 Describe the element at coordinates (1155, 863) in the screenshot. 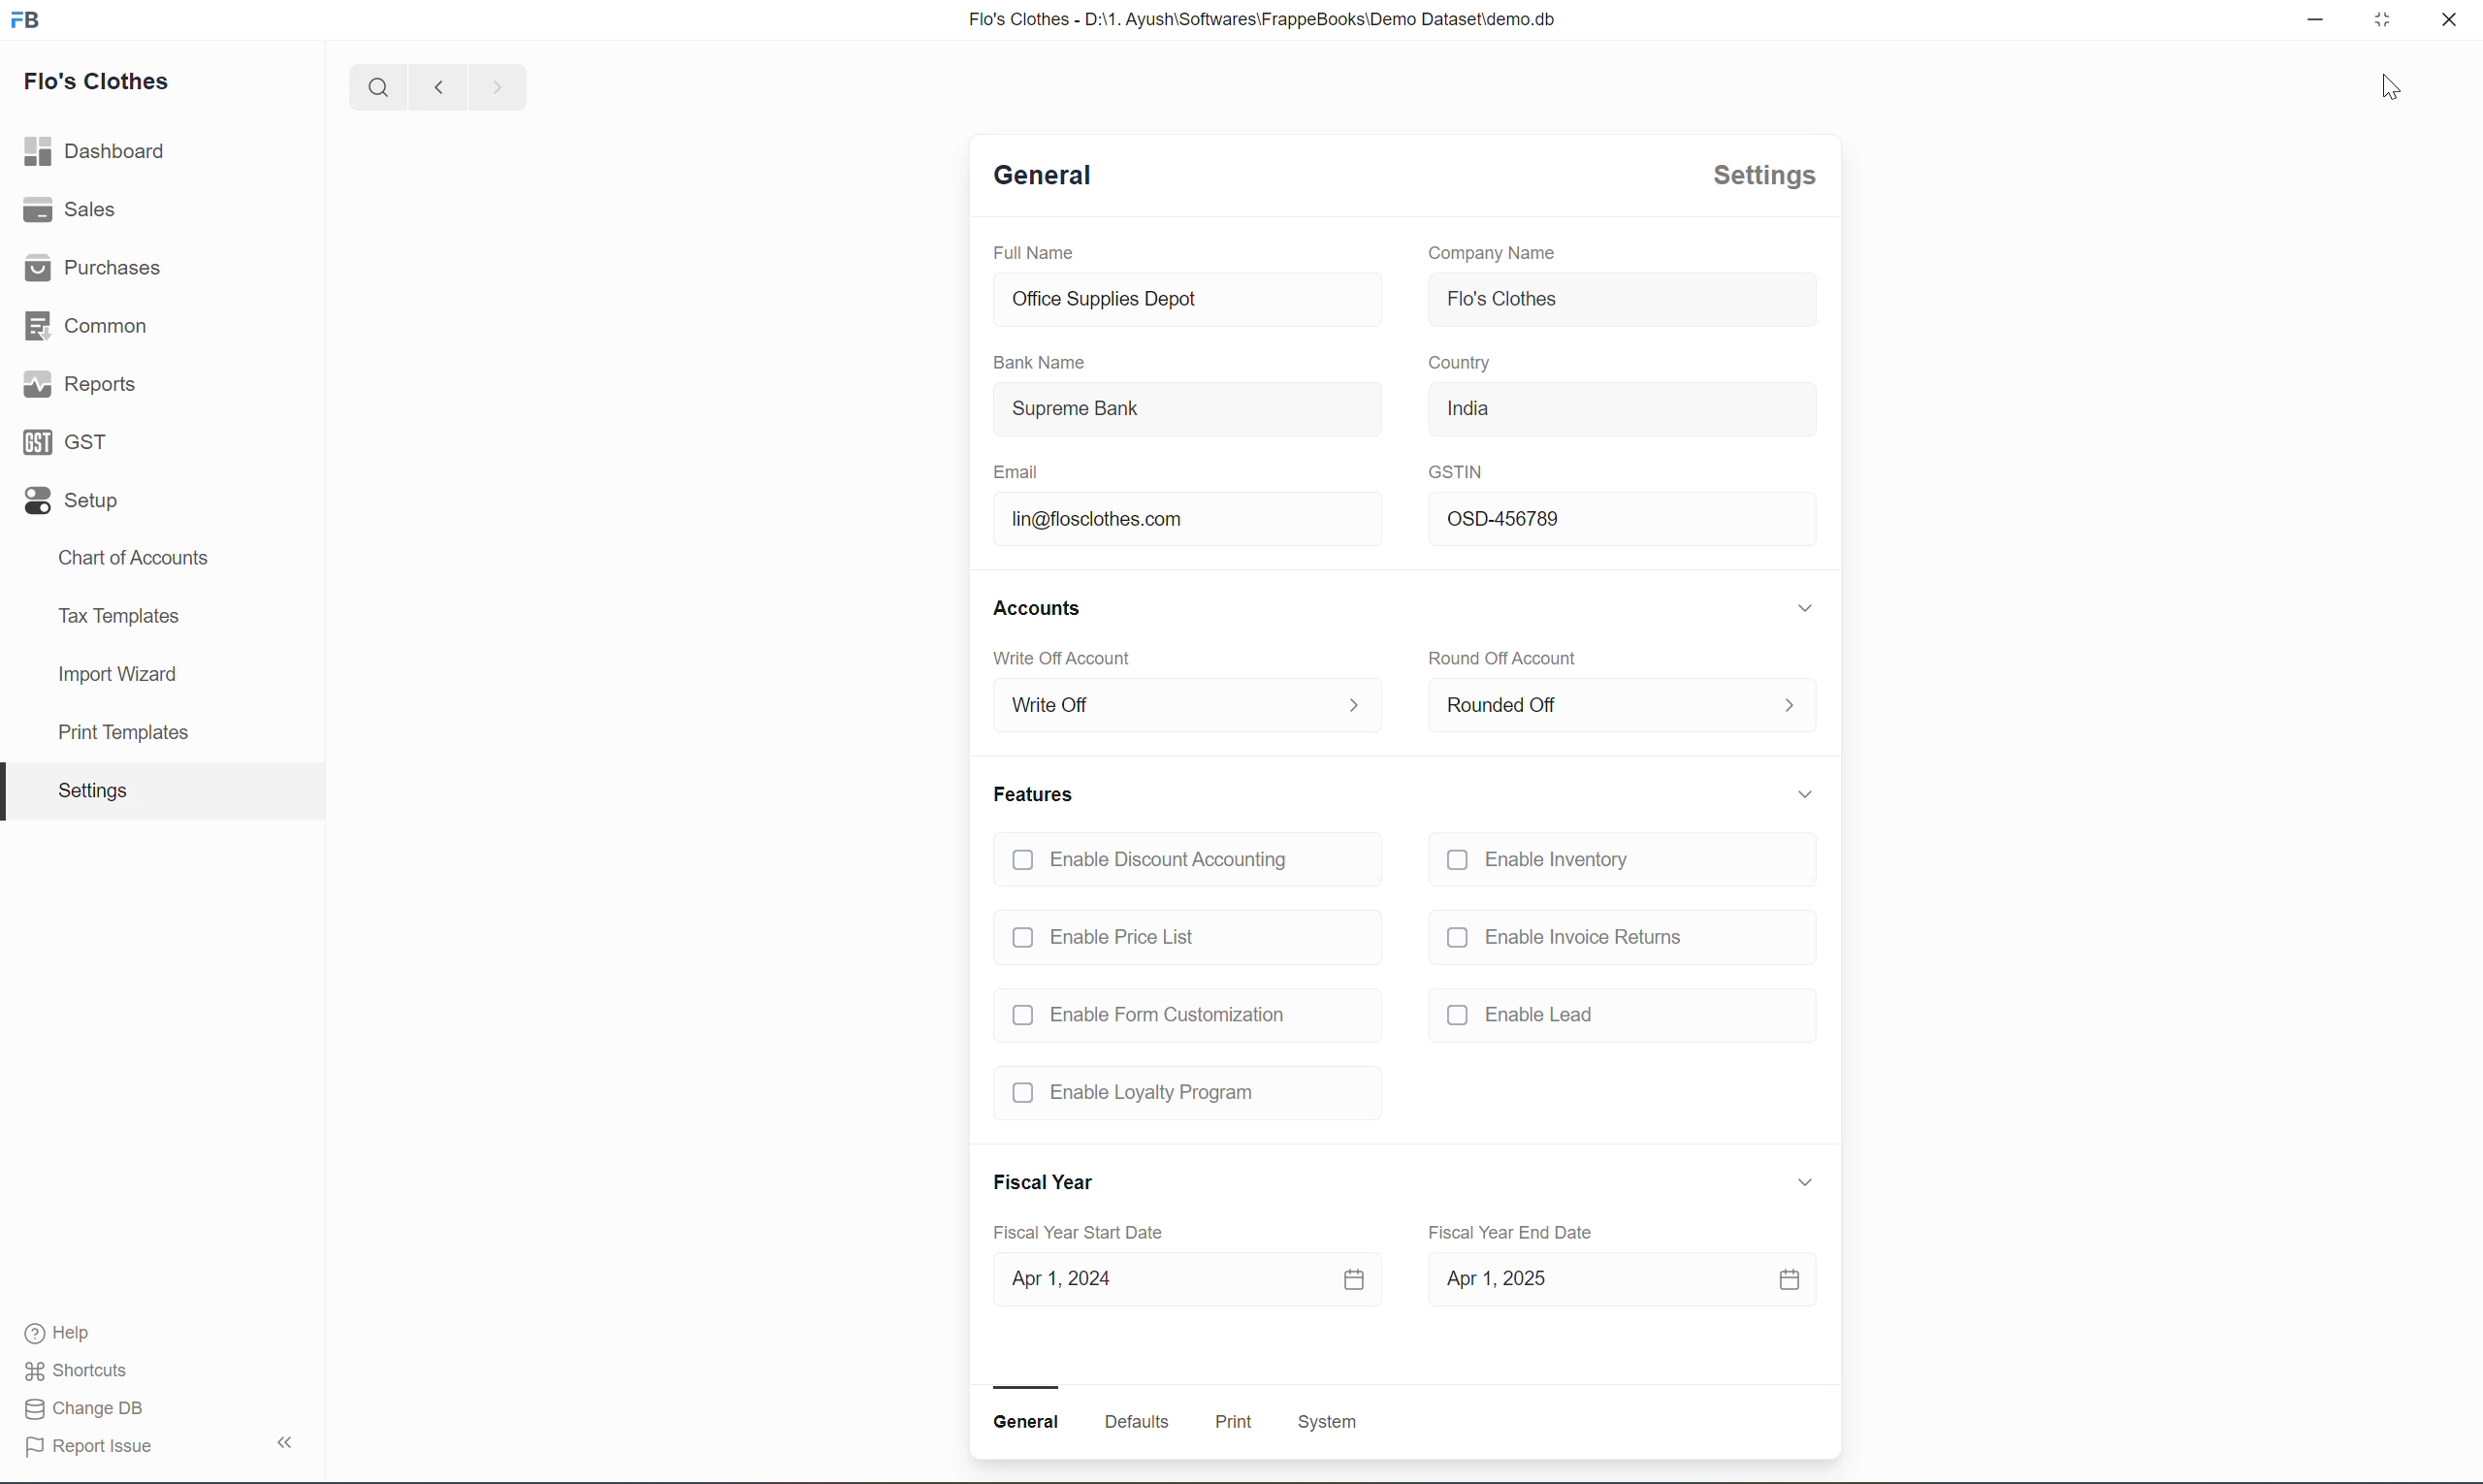

I see `Enable Discount Accounting` at that location.